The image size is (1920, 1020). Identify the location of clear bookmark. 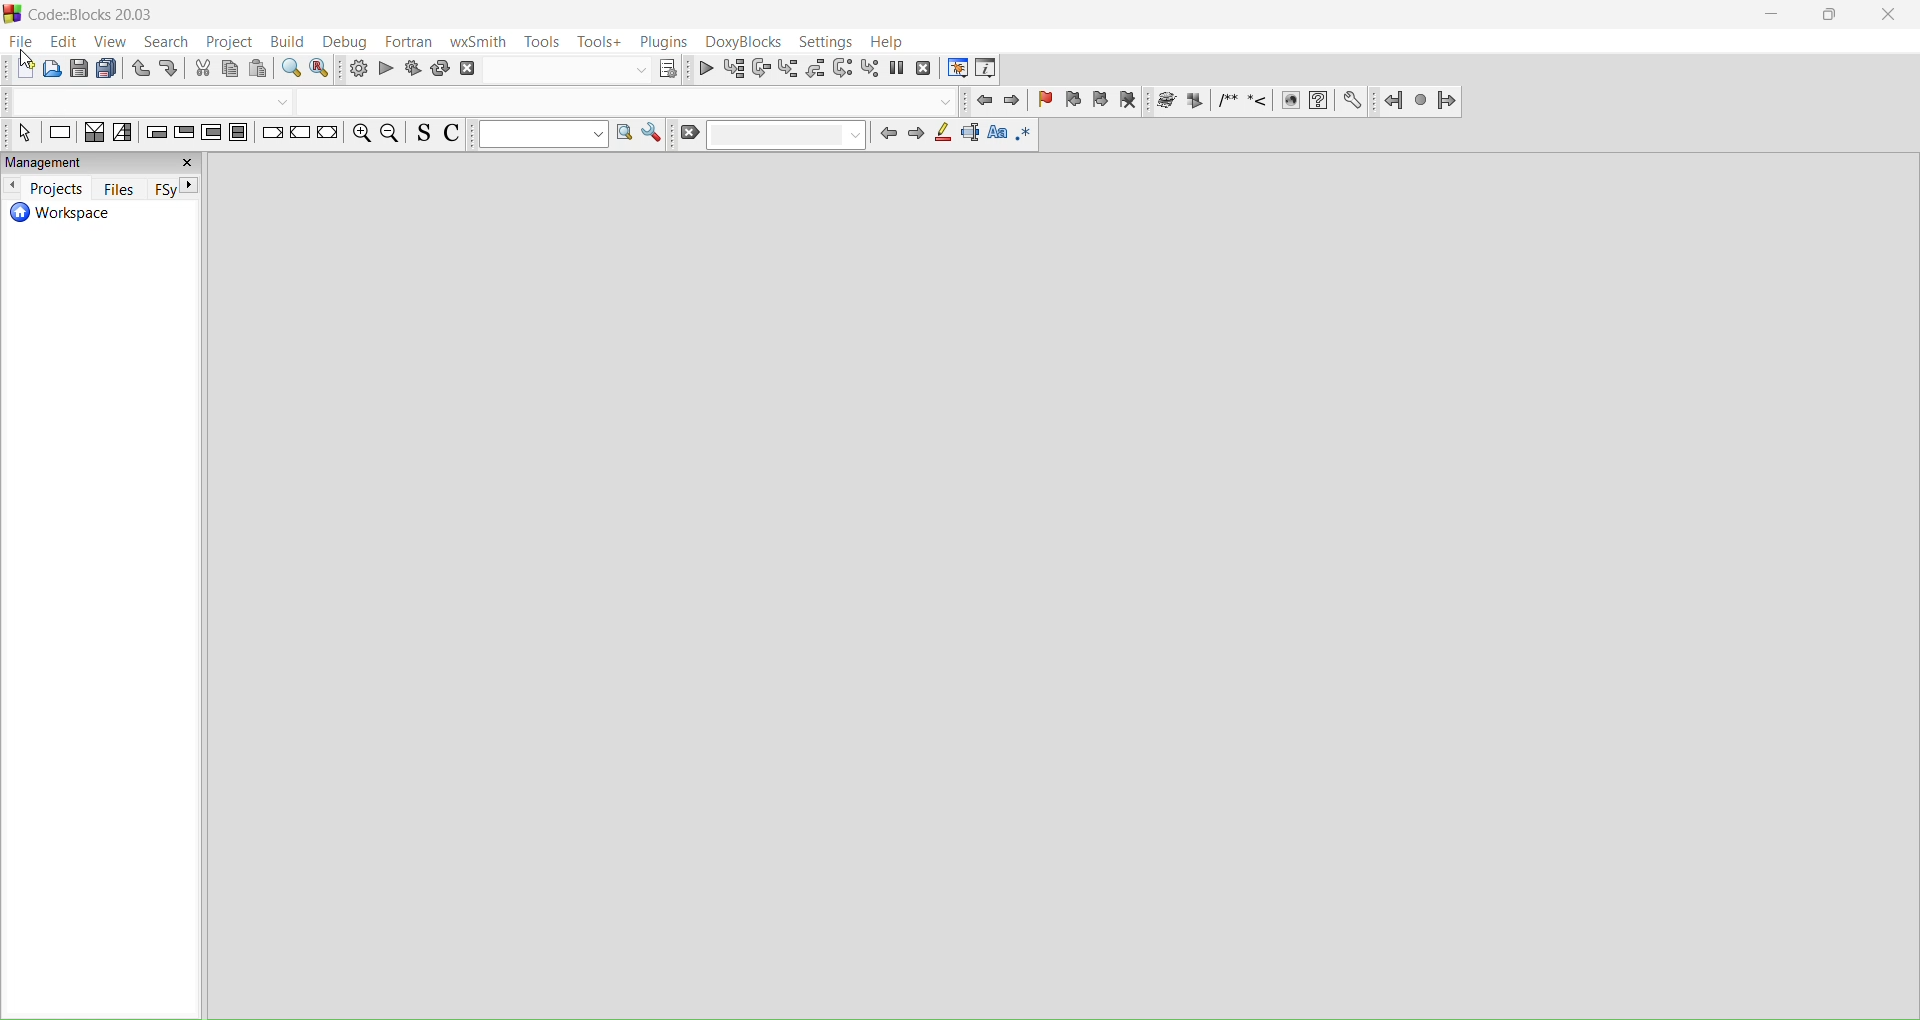
(1130, 102).